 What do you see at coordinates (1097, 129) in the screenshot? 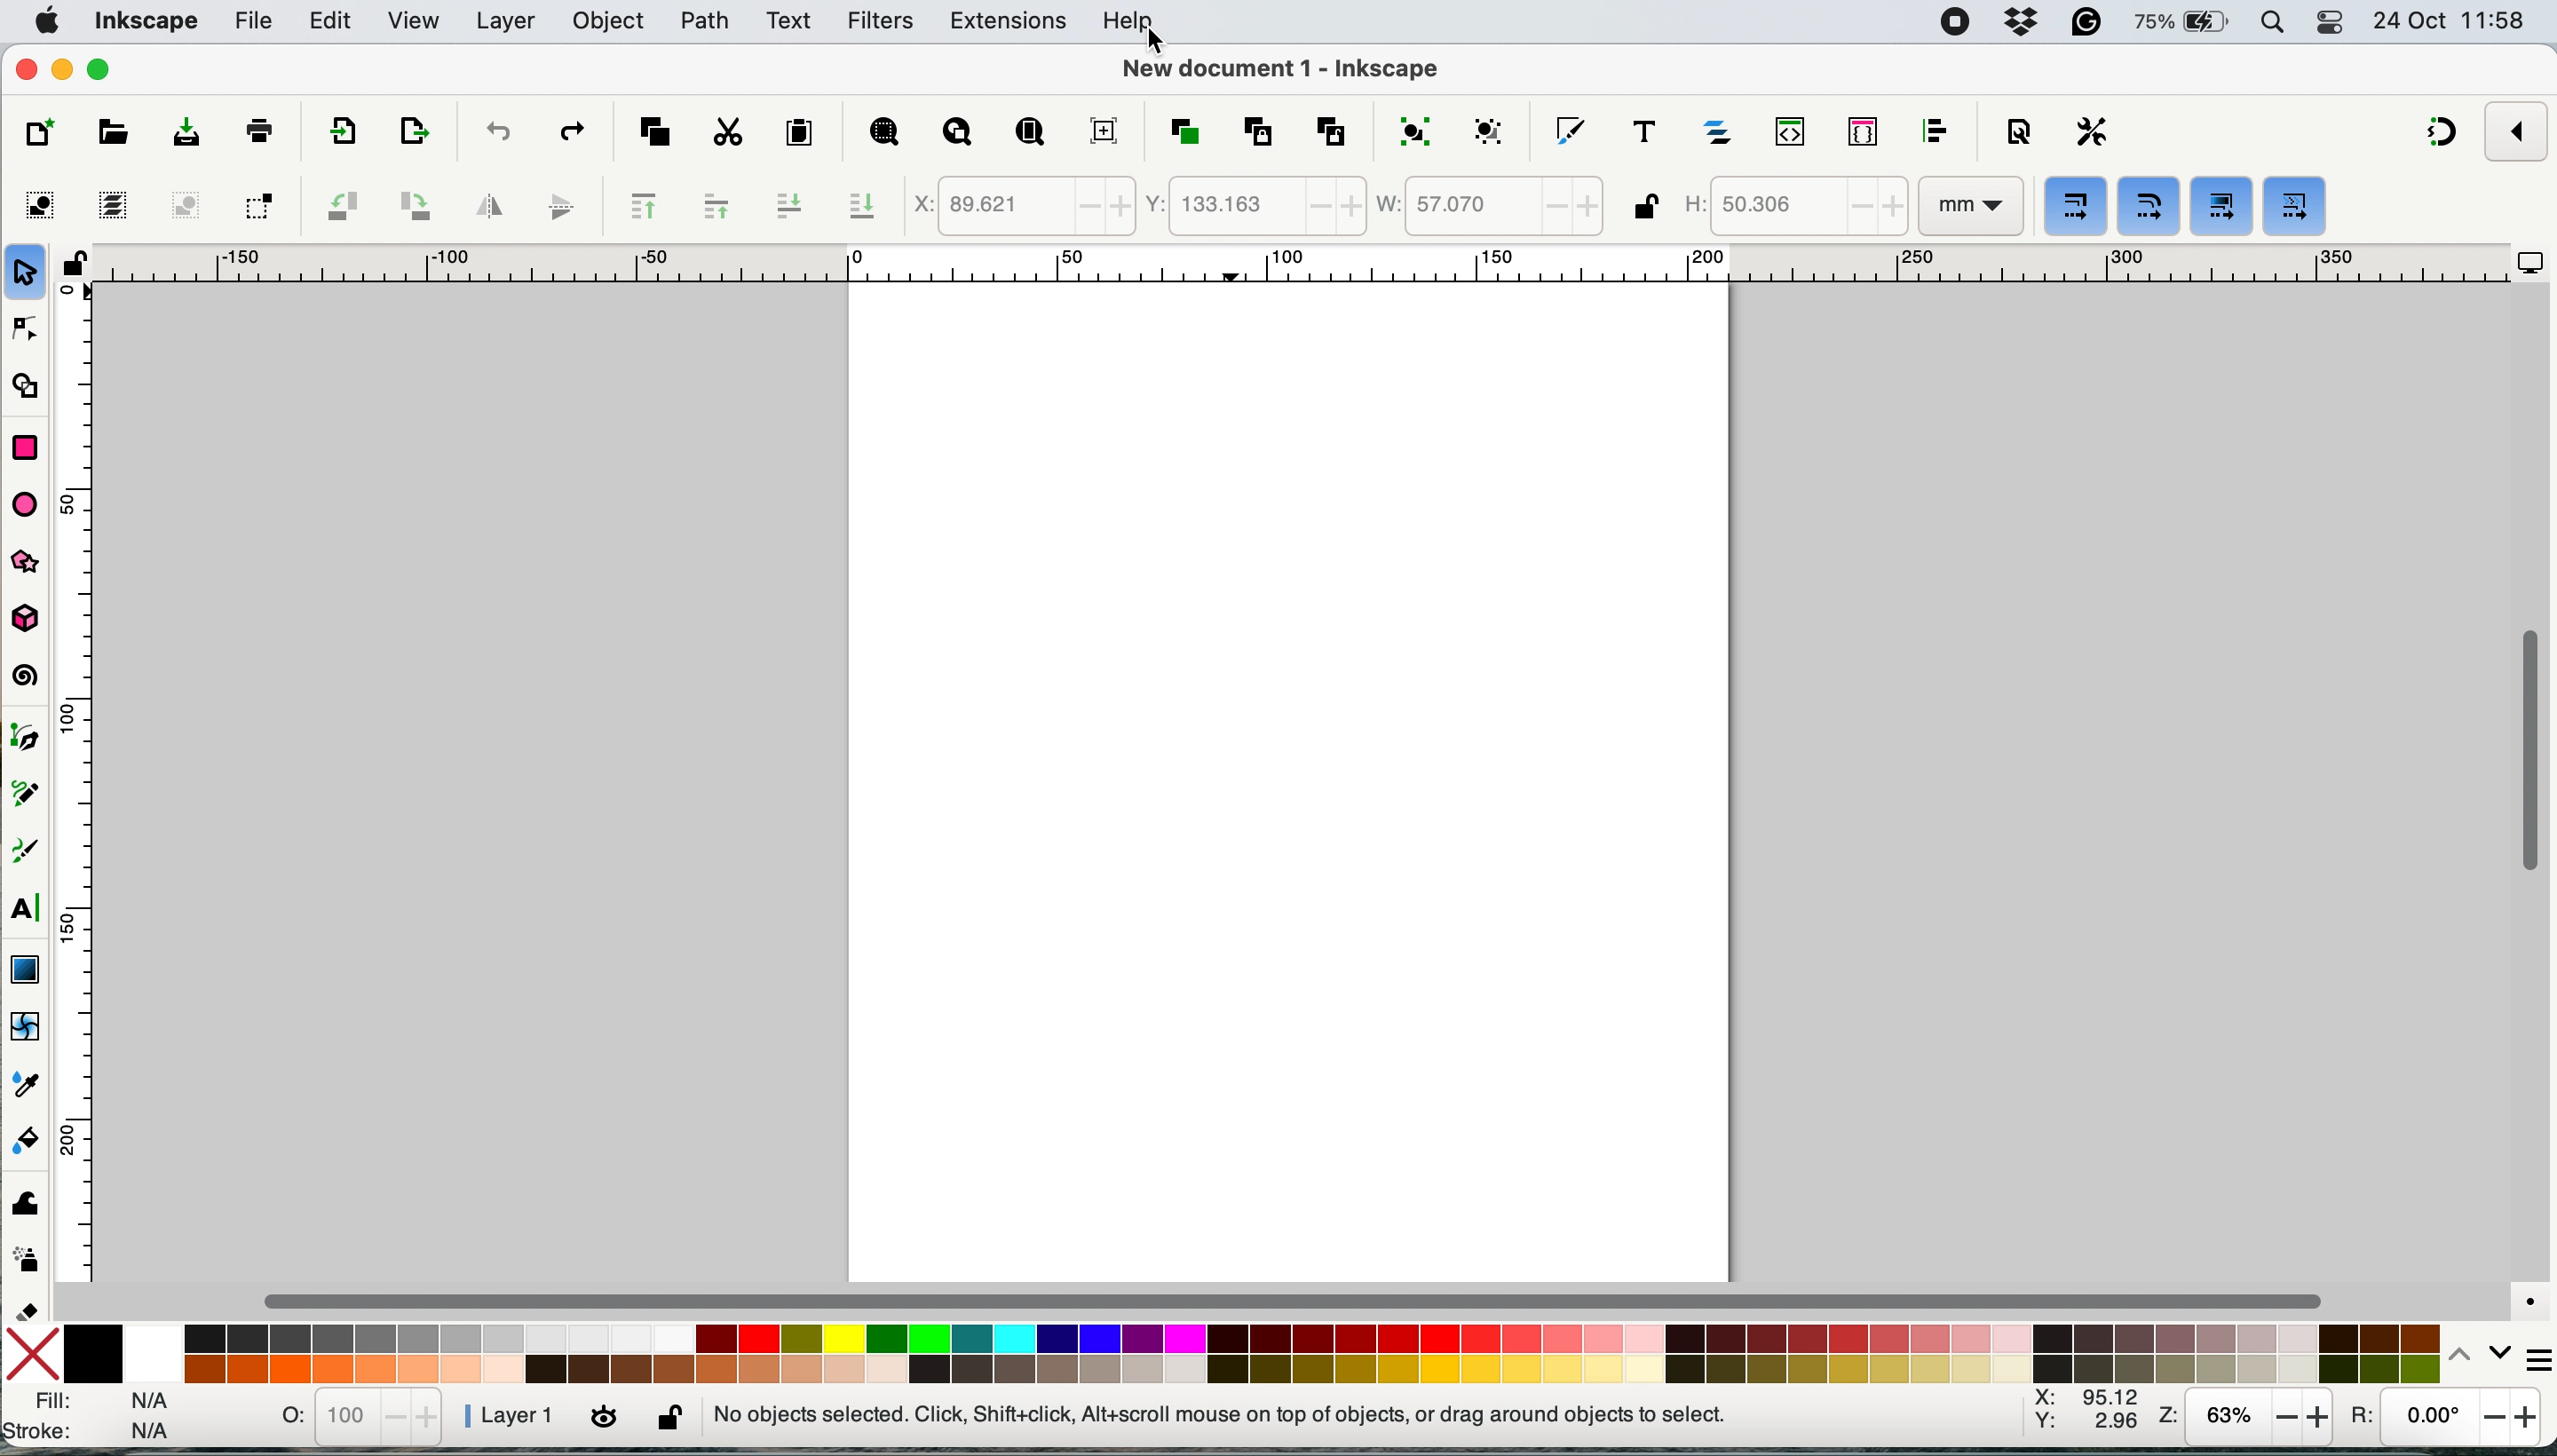
I see `zoom center page` at bounding box center [1097, 129].